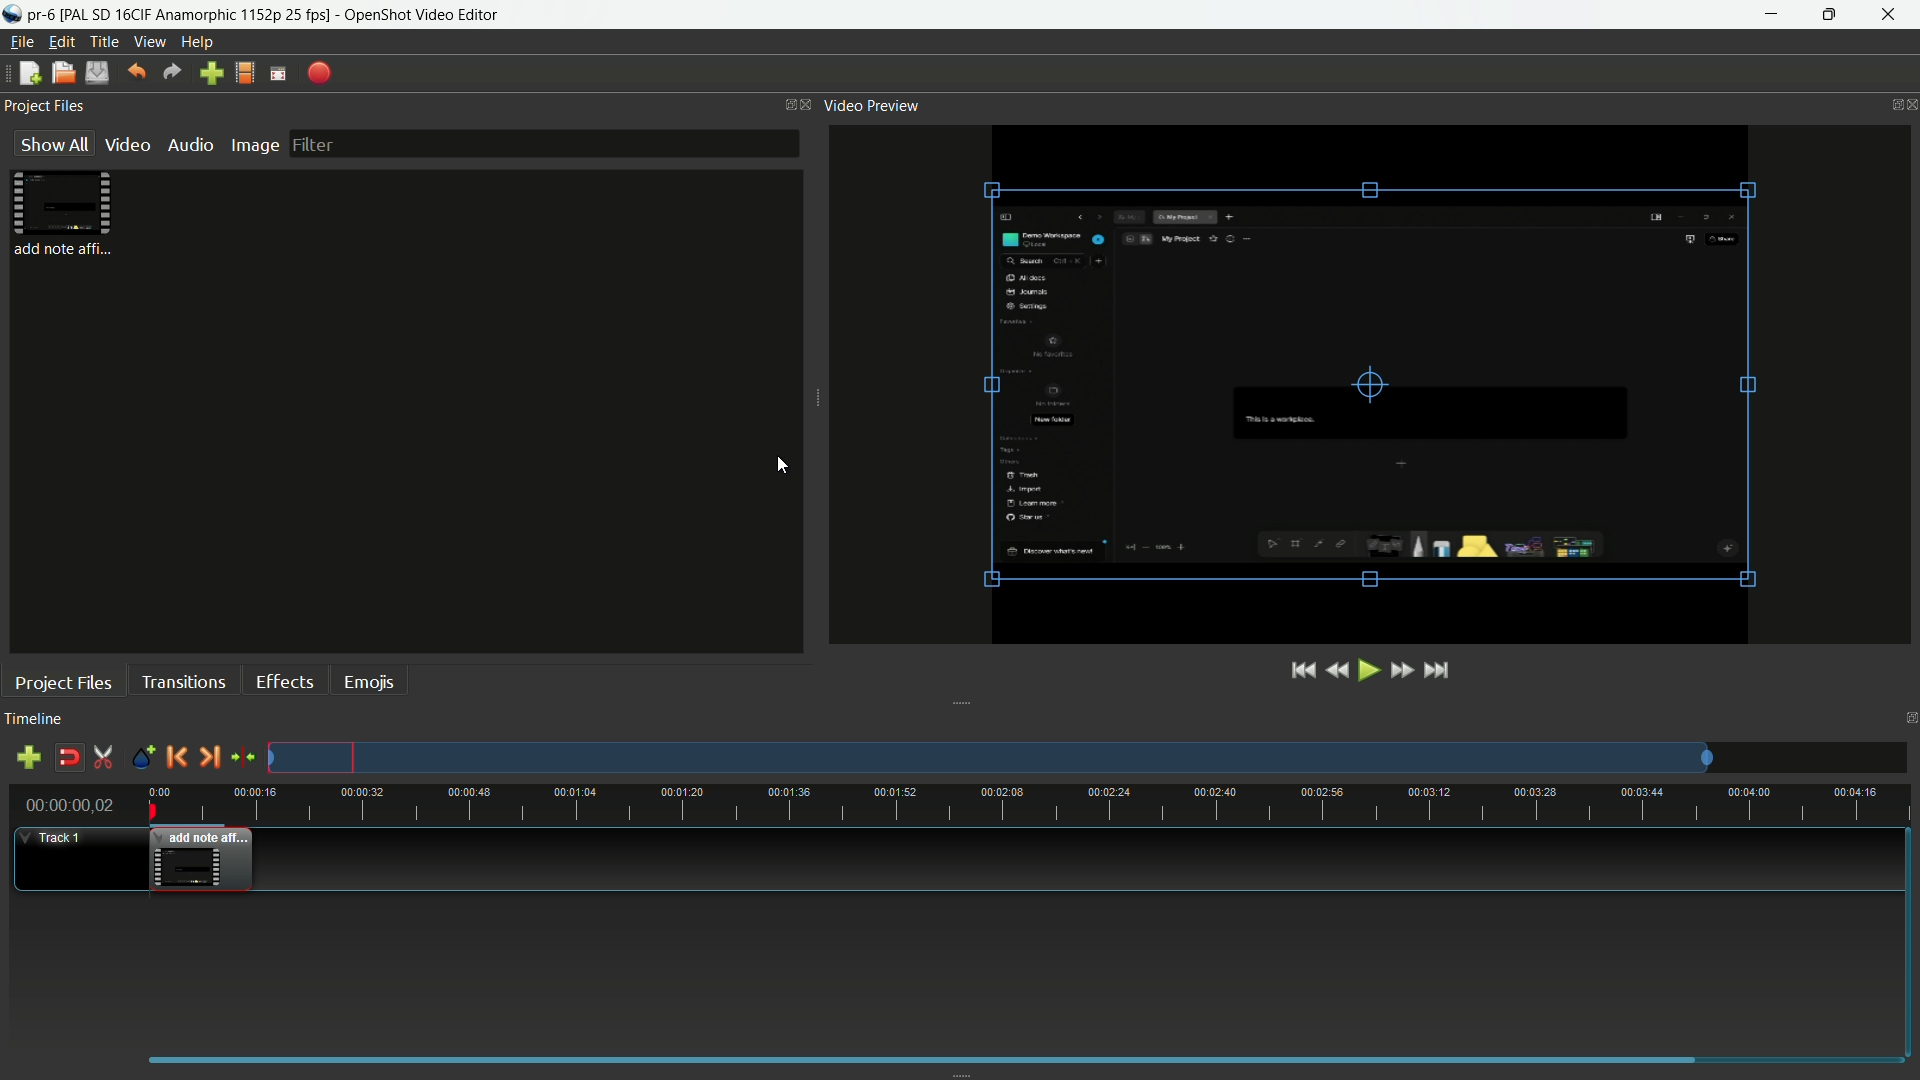 The image size is (1920, 1080). I want to click on track preview, so click(992, 758).